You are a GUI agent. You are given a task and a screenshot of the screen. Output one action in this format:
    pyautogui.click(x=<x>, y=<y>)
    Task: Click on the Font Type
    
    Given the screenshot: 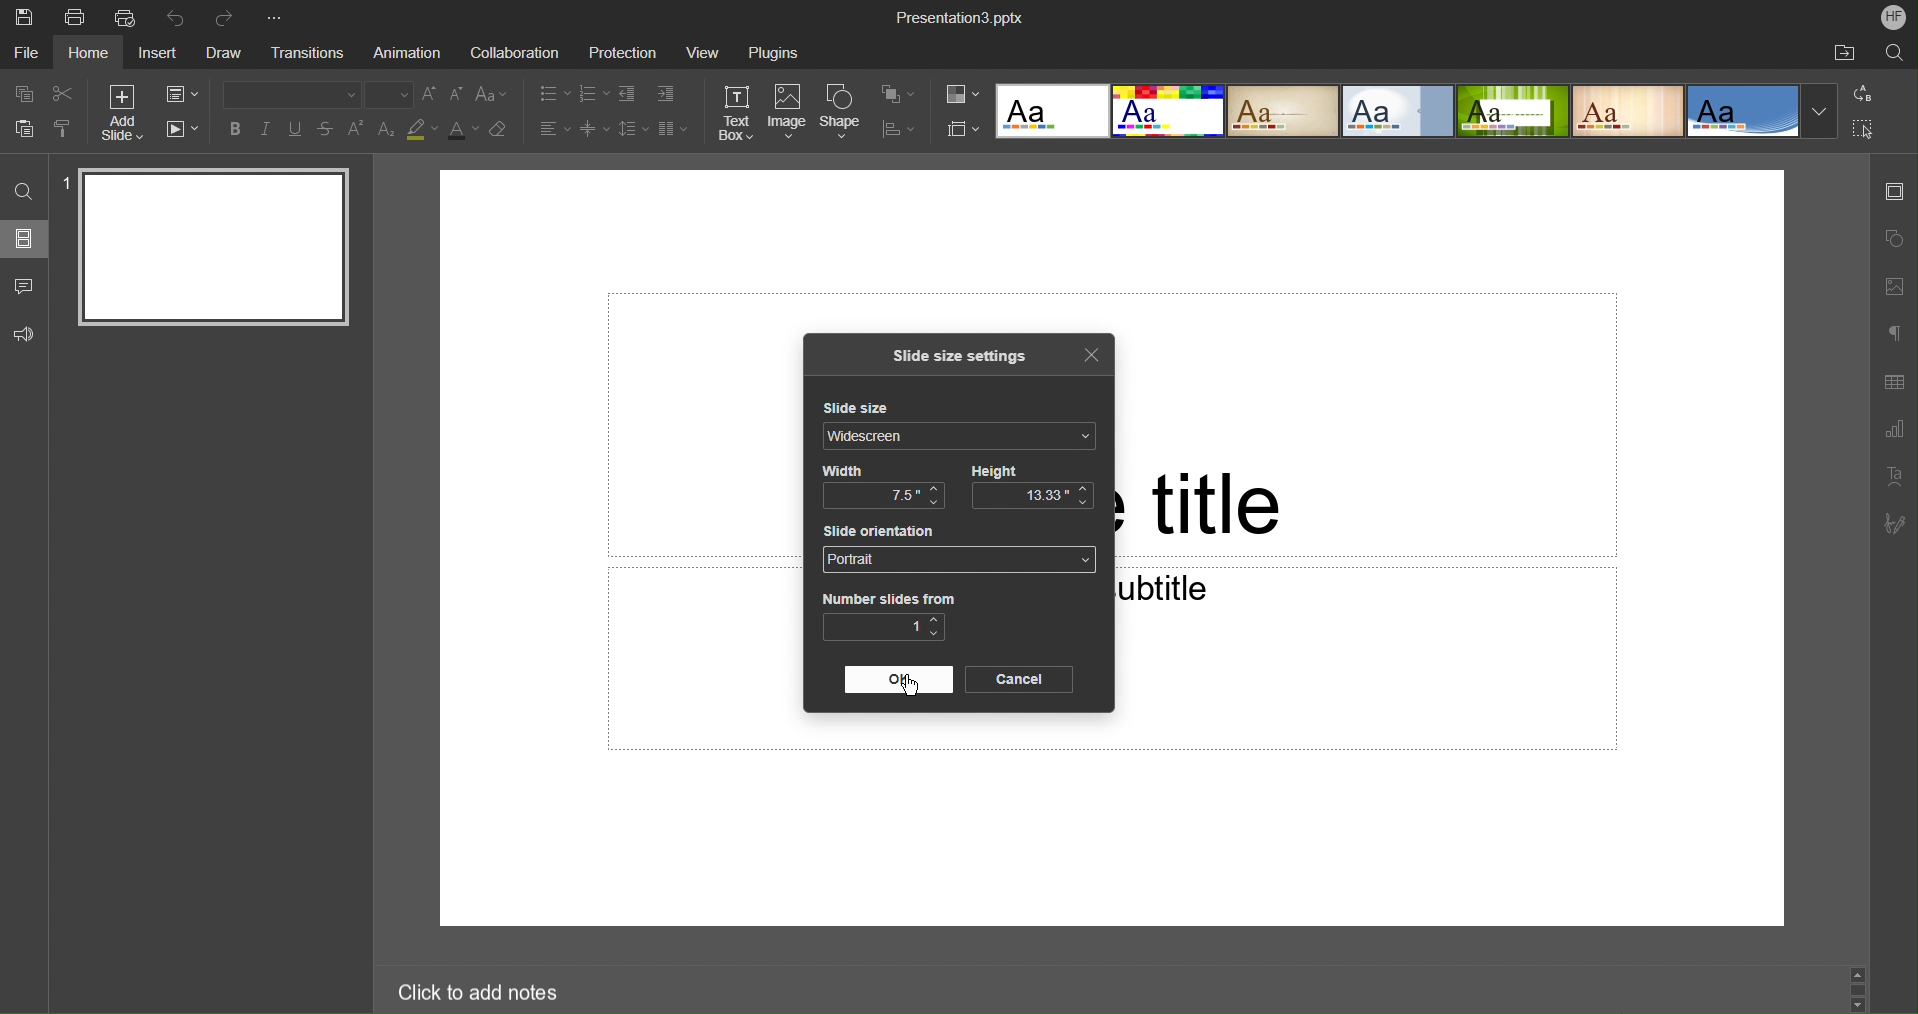 What is the action you would take?
    pyautogui.click(x=285, y=94)
    